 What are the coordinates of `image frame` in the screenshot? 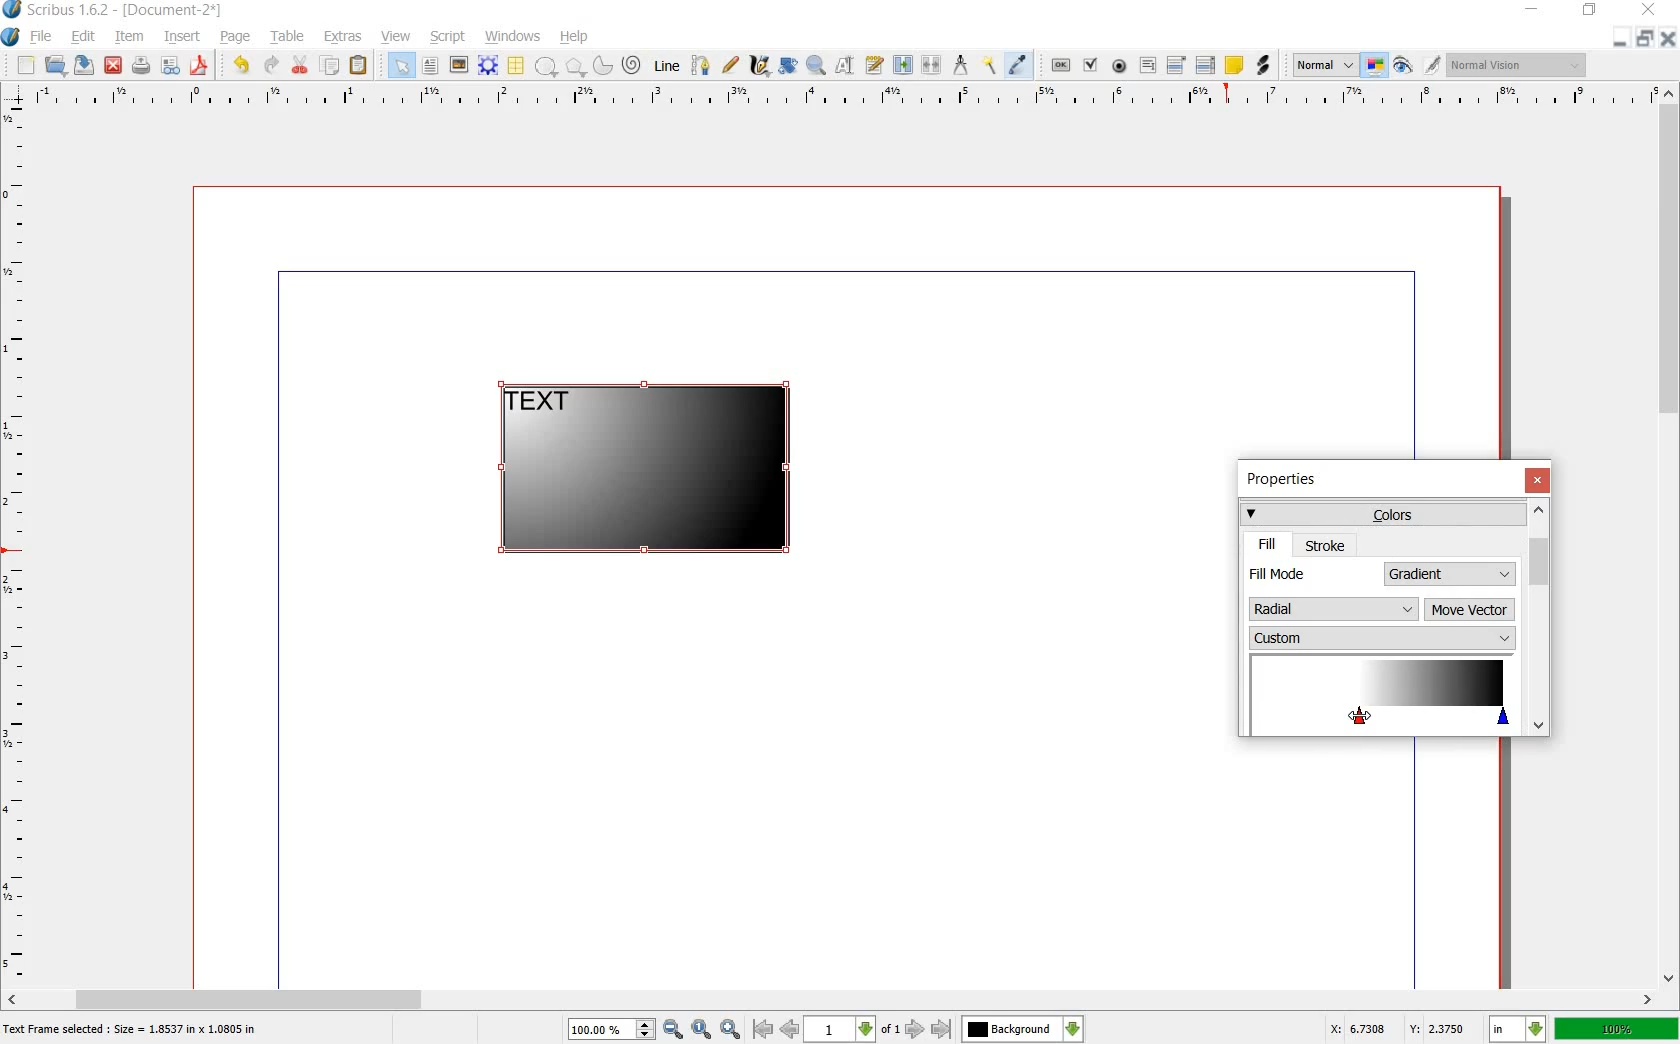 It's located at (457, 65).